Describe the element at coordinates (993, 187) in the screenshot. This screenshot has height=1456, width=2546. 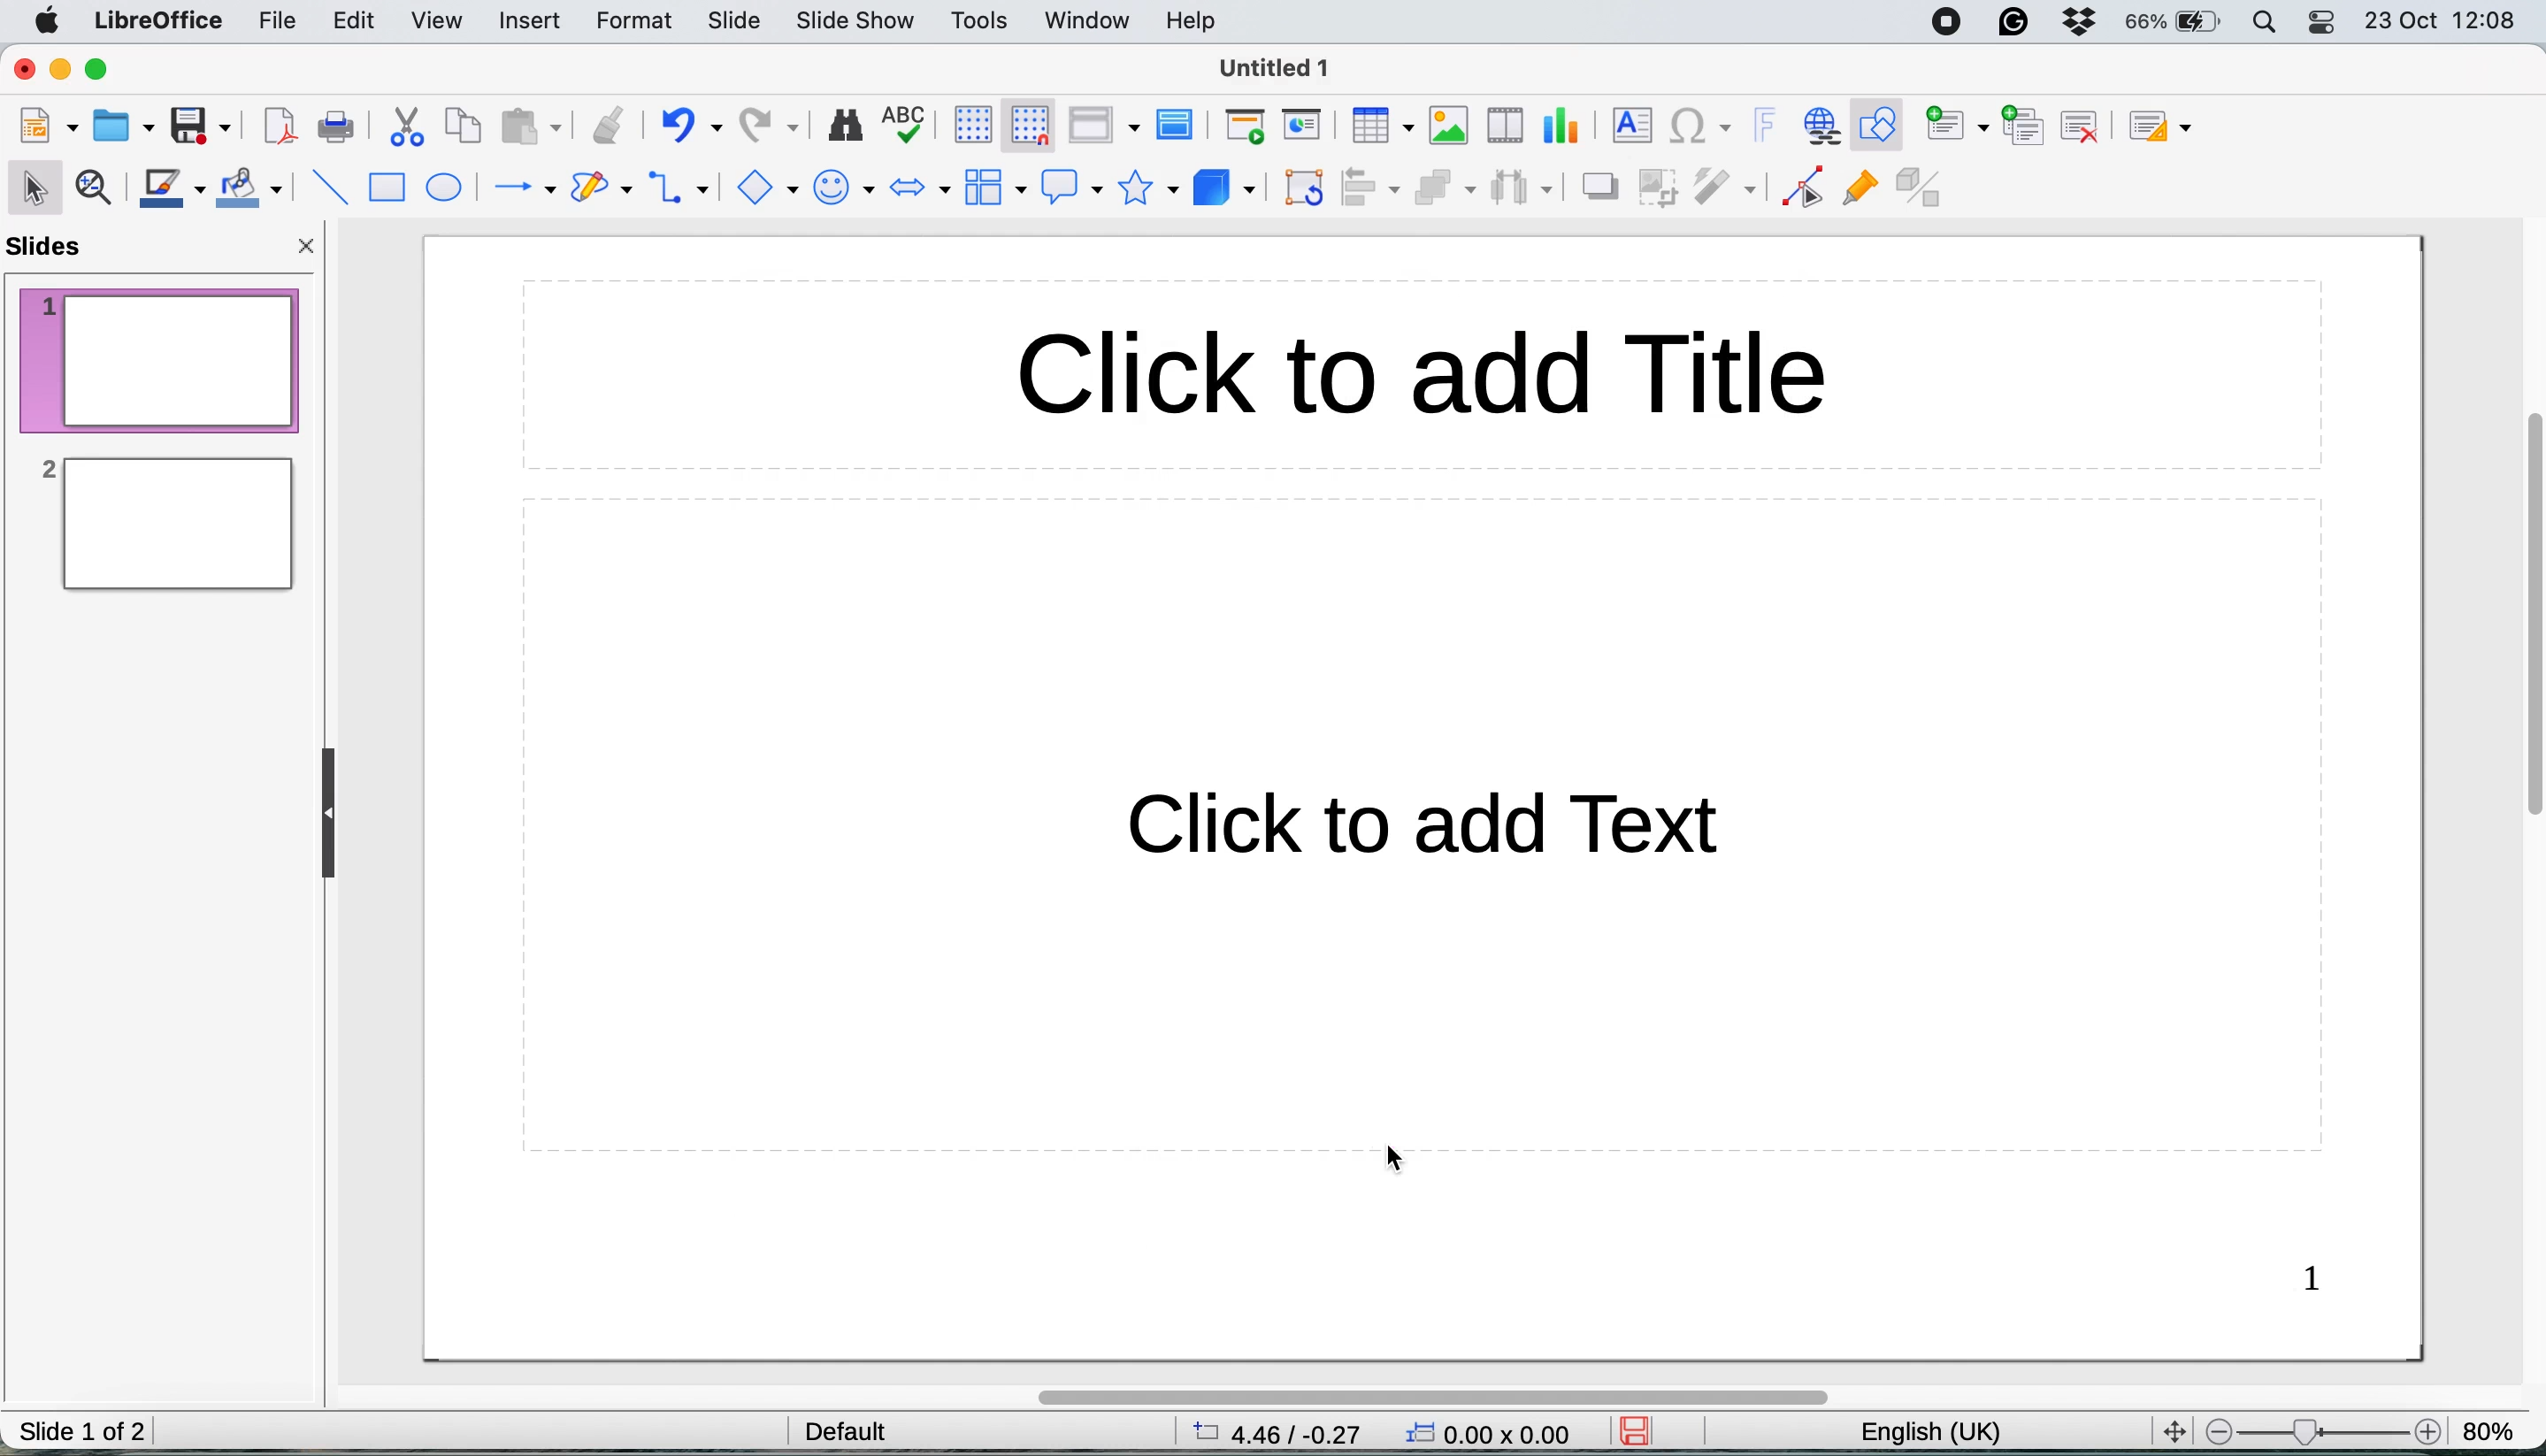
I see `flowchart` at that location.